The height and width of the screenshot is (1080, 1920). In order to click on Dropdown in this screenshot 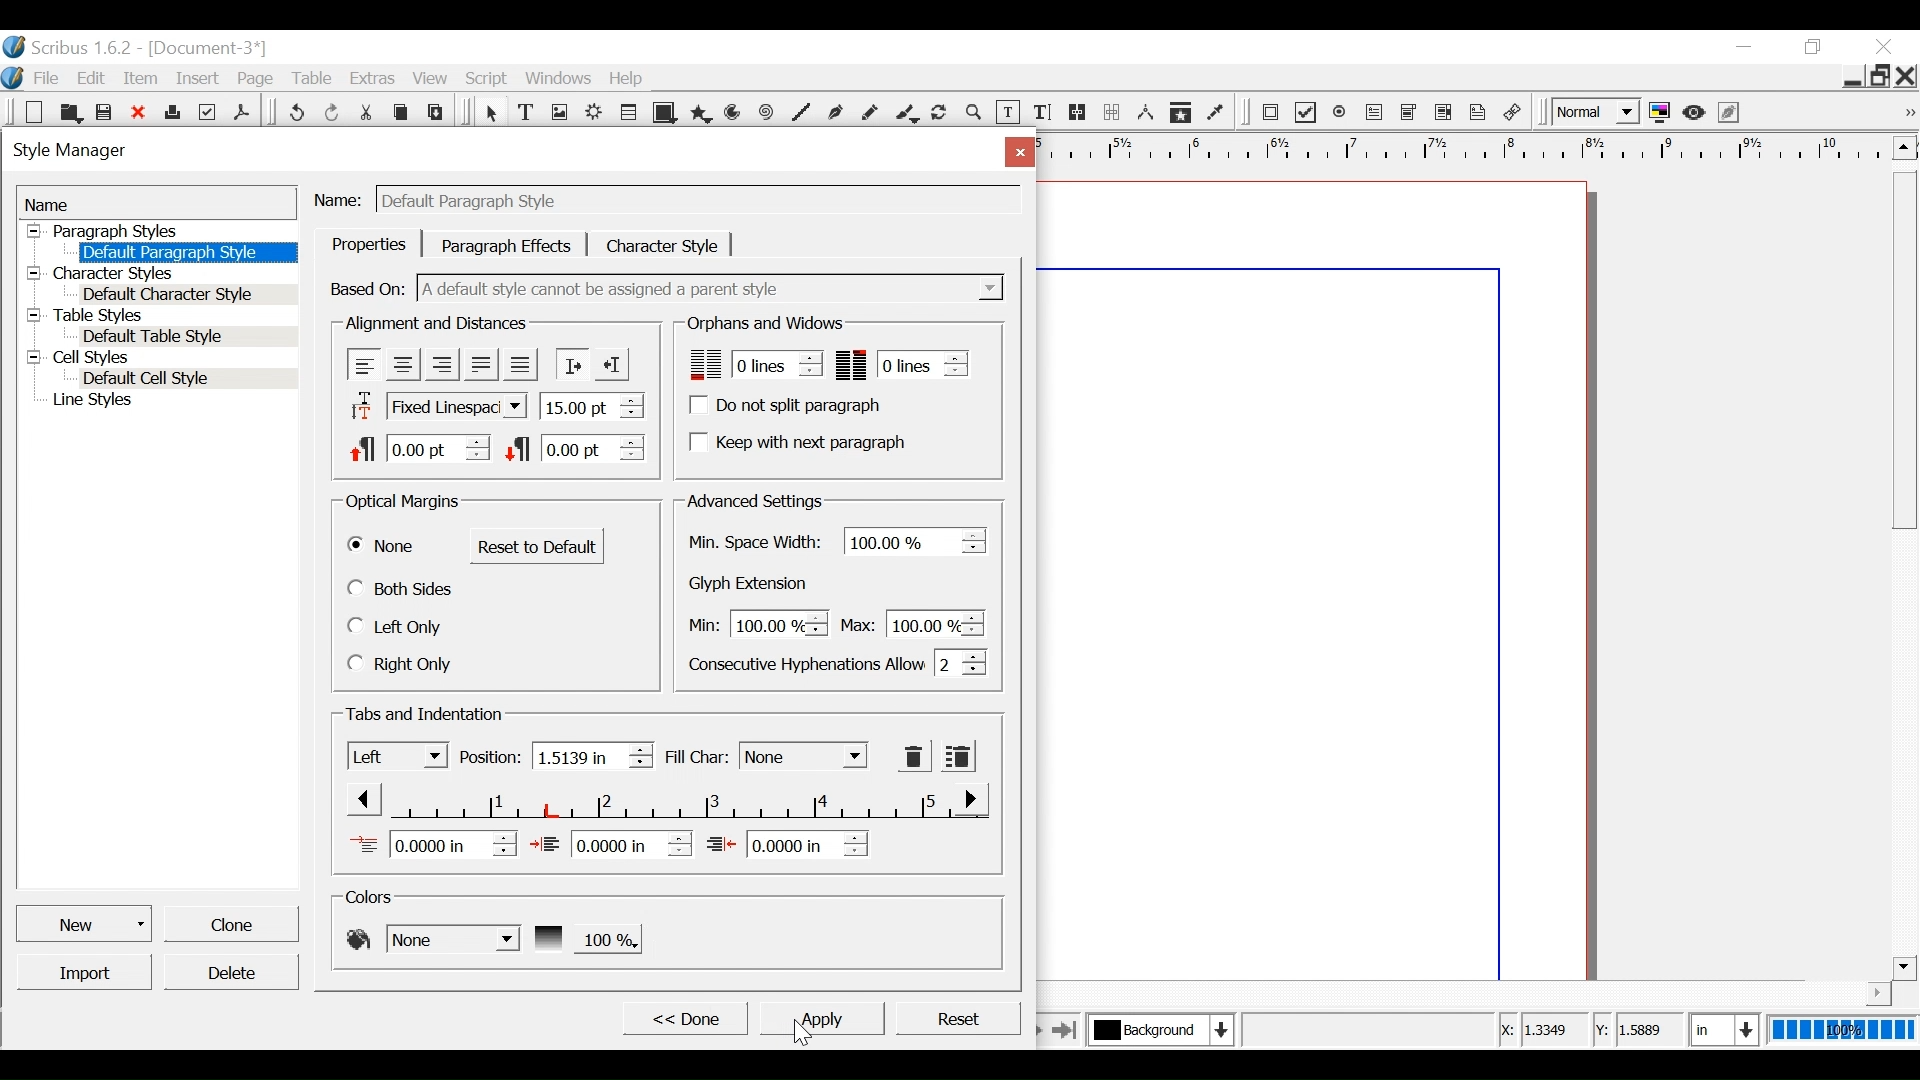, I will do `click(713, 288)`.